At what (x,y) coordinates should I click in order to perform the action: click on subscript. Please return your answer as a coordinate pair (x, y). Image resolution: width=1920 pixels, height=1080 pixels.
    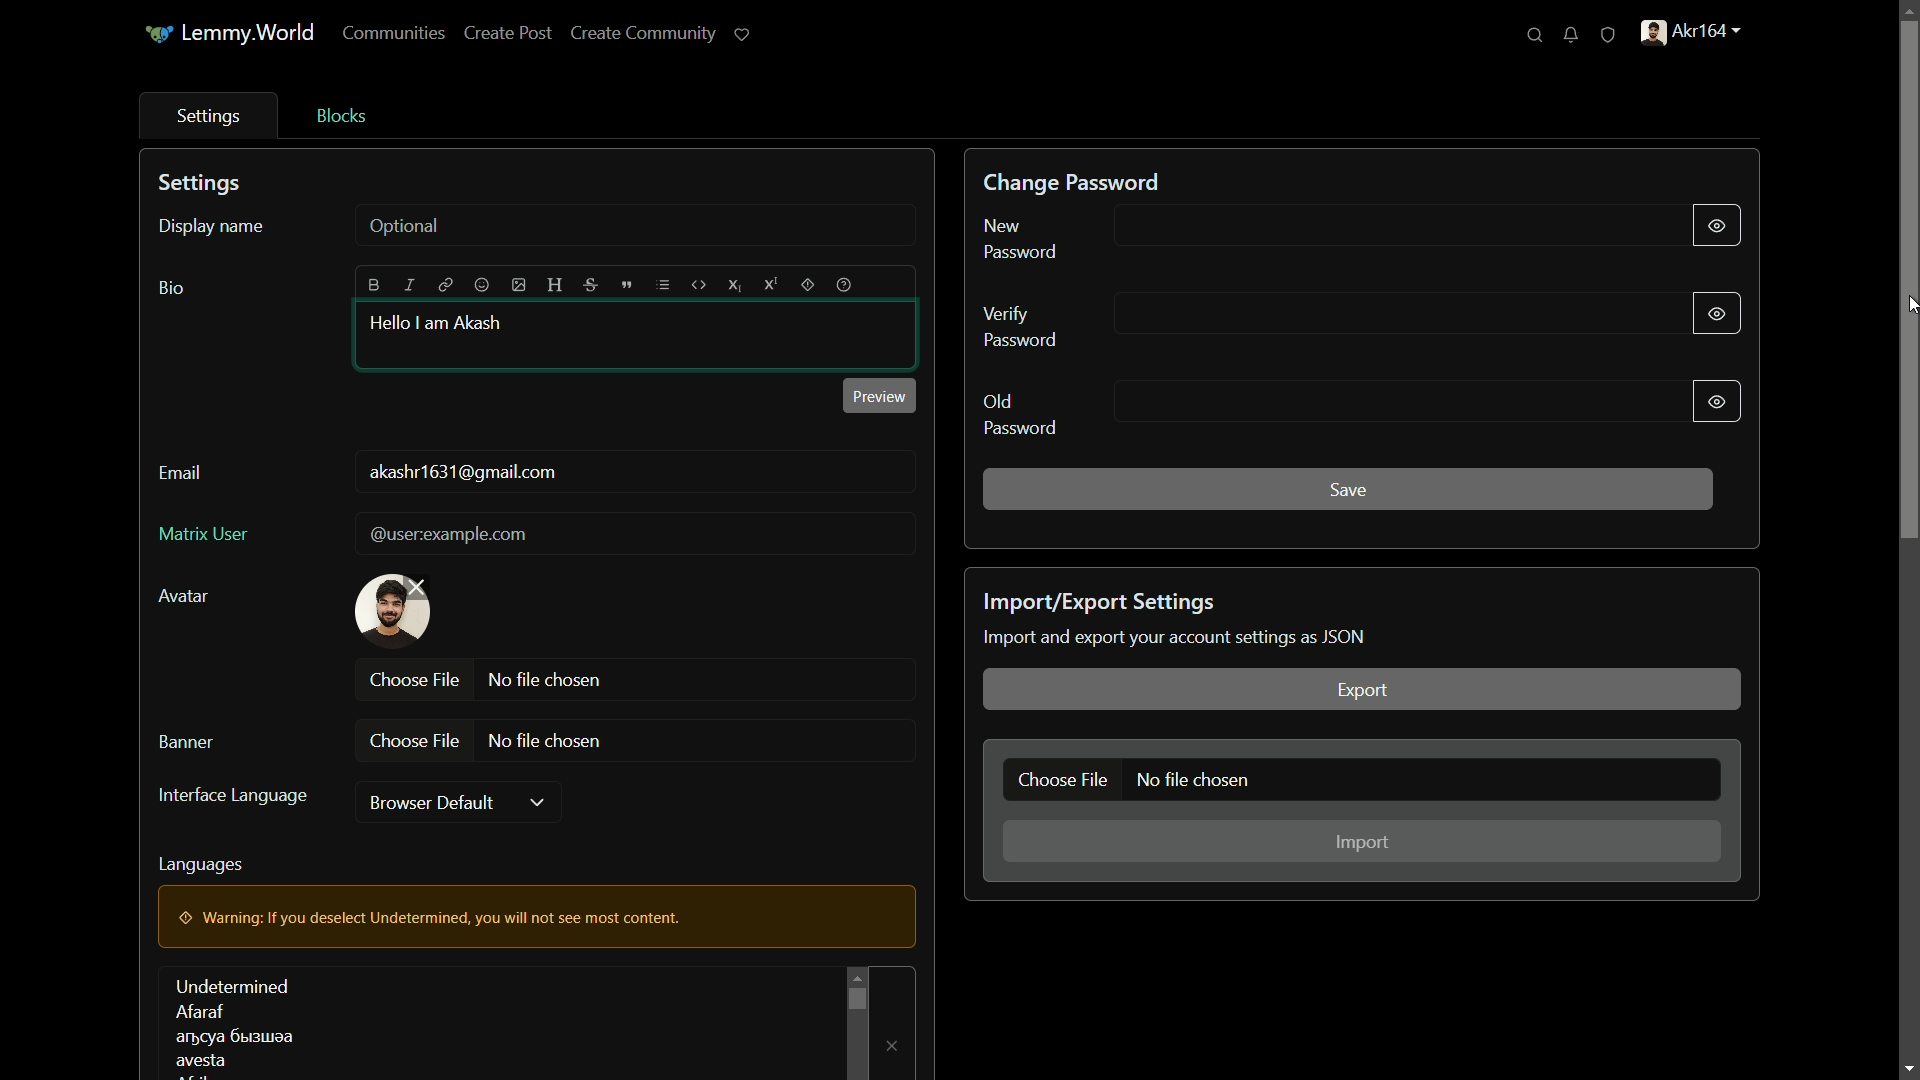
    Looking at the image, I should click on (734, 286).